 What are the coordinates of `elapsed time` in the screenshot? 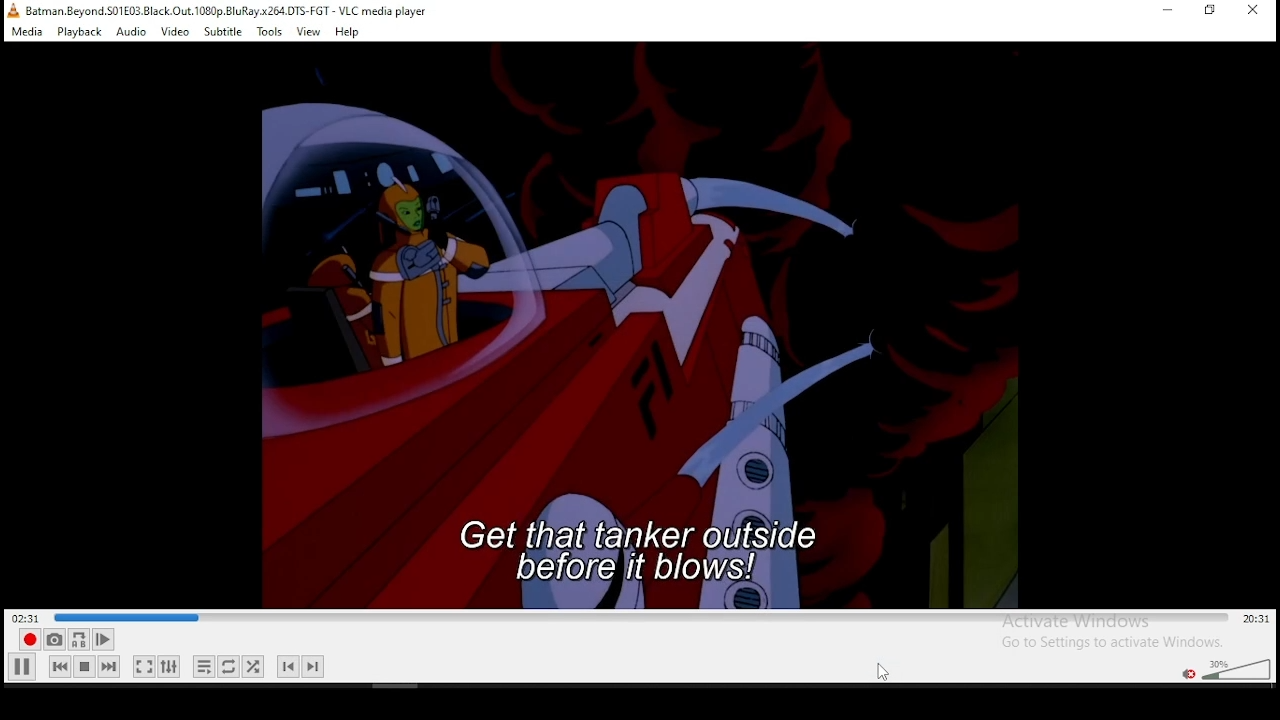 It's located at (27, 616).